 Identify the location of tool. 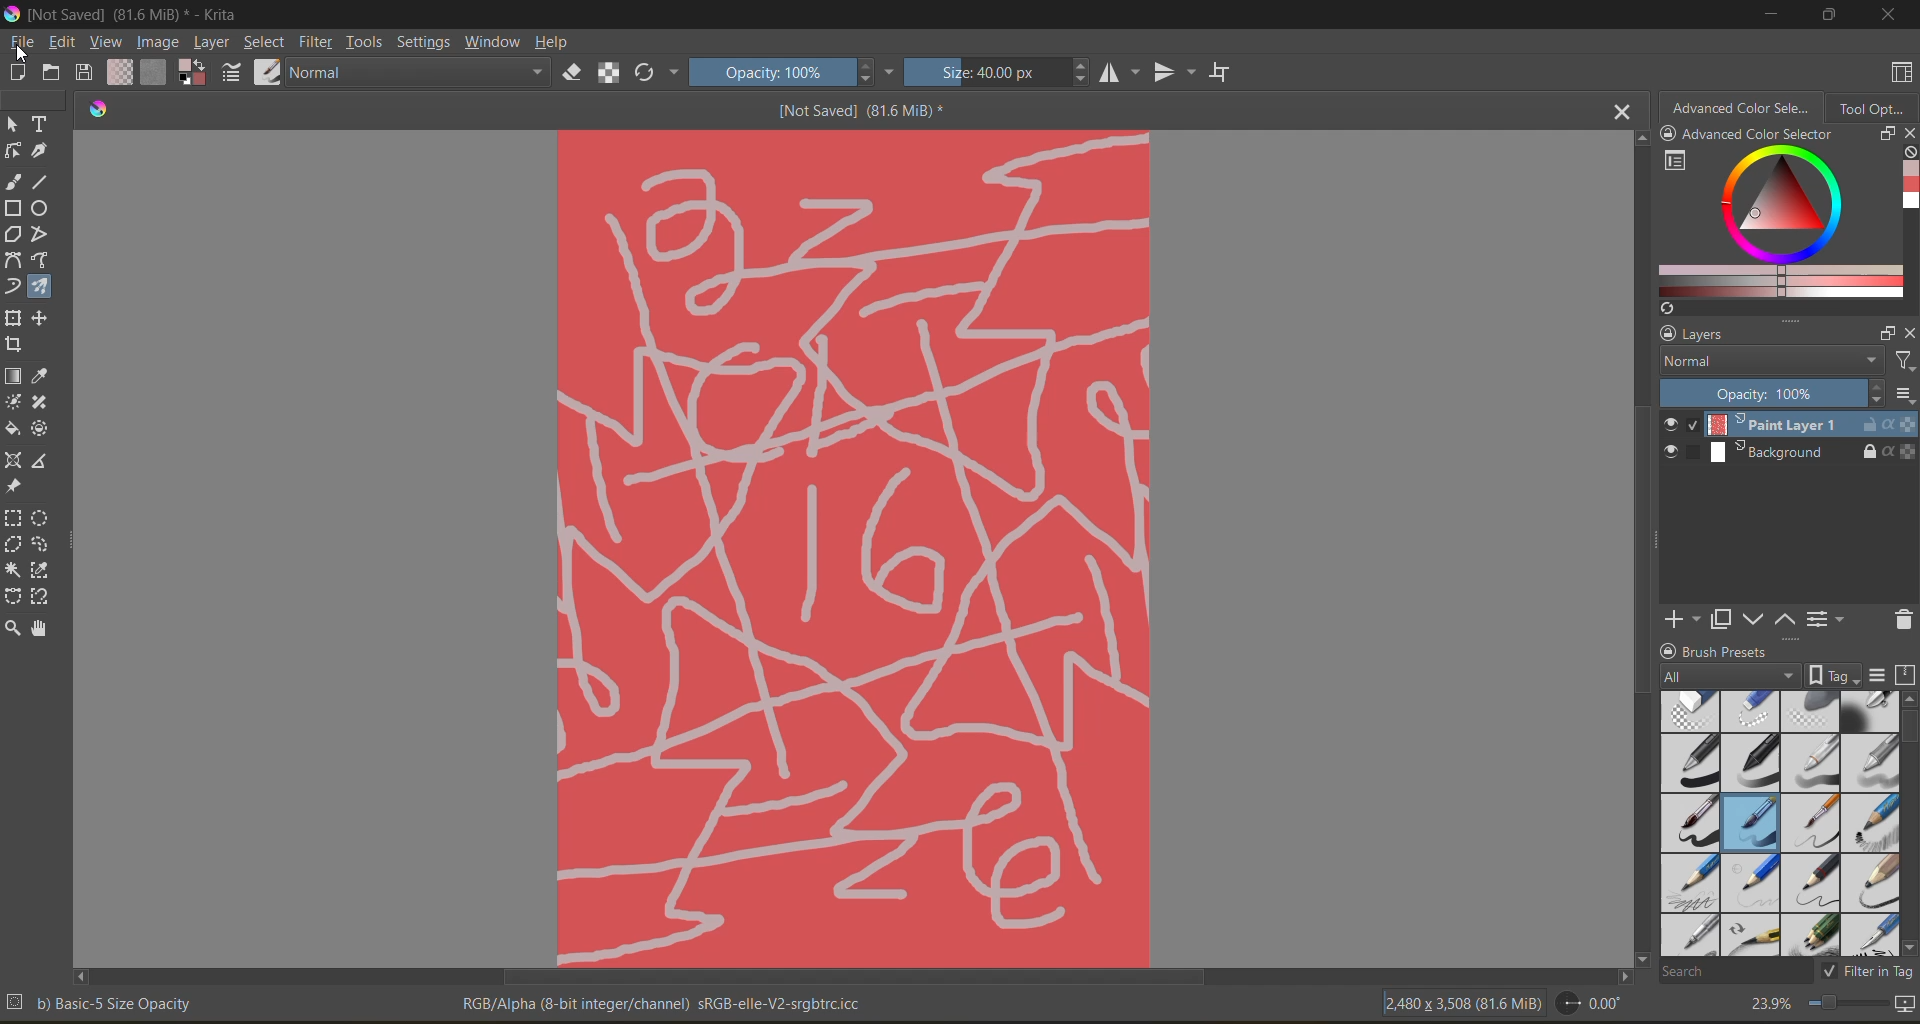
(40, 596).